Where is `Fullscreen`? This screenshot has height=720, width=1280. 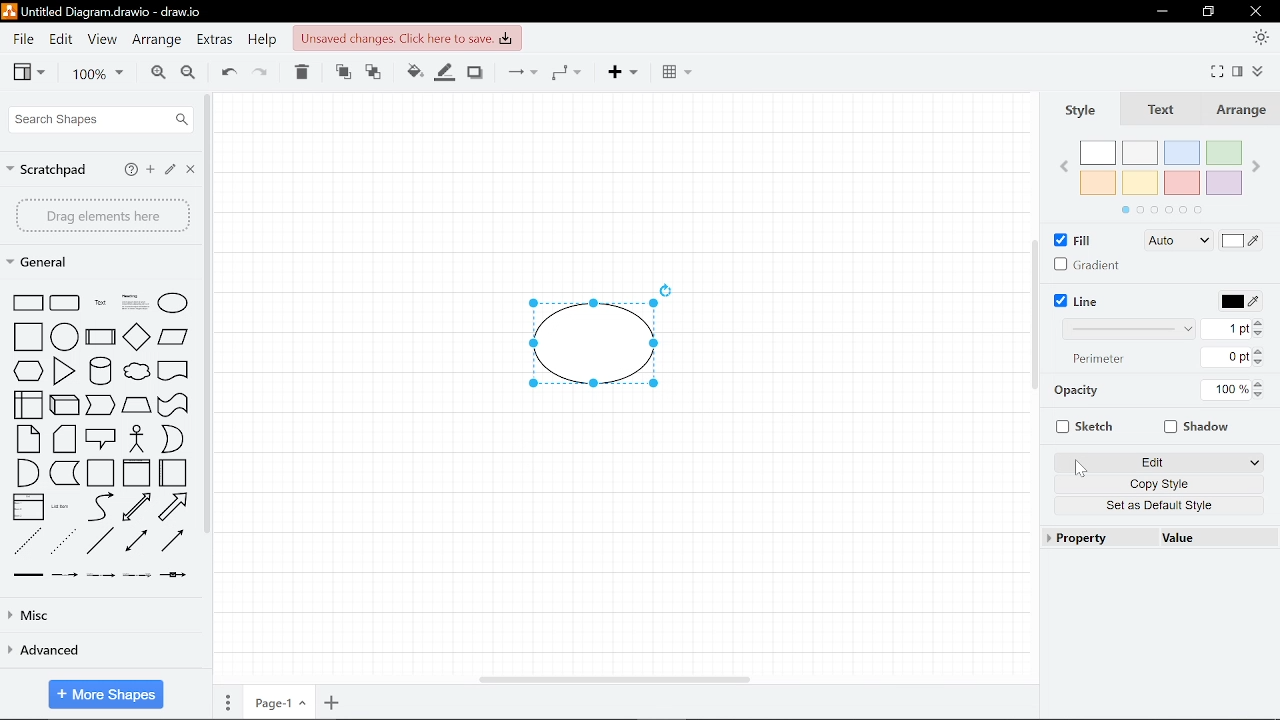
Fullscreen is located at coordinates (1218, 70).